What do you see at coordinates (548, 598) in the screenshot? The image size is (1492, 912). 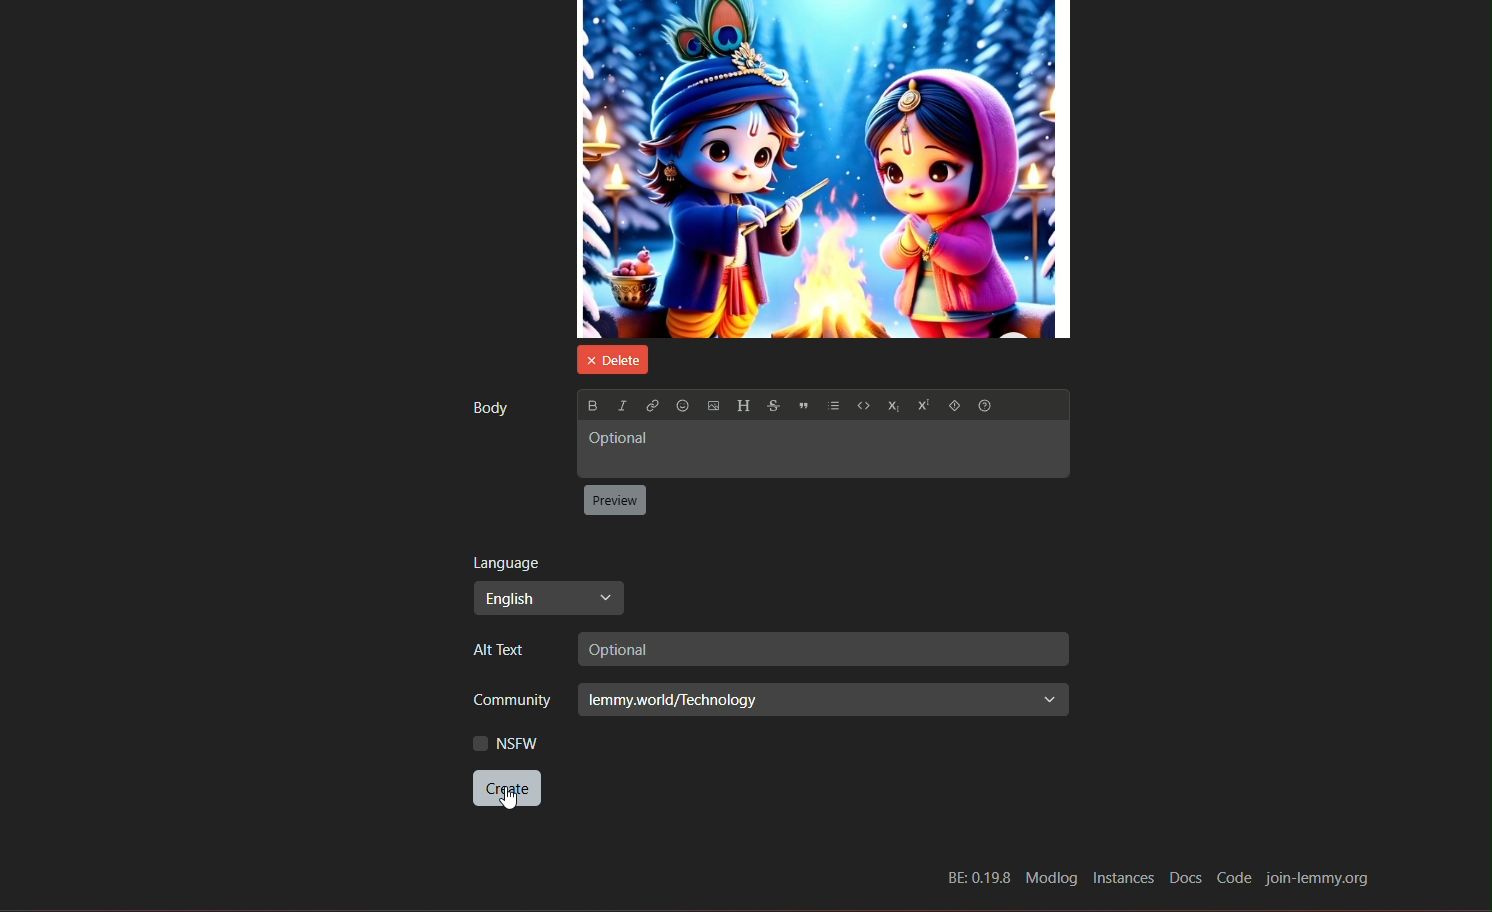 I see `select language` at bounding box center [548, 598].